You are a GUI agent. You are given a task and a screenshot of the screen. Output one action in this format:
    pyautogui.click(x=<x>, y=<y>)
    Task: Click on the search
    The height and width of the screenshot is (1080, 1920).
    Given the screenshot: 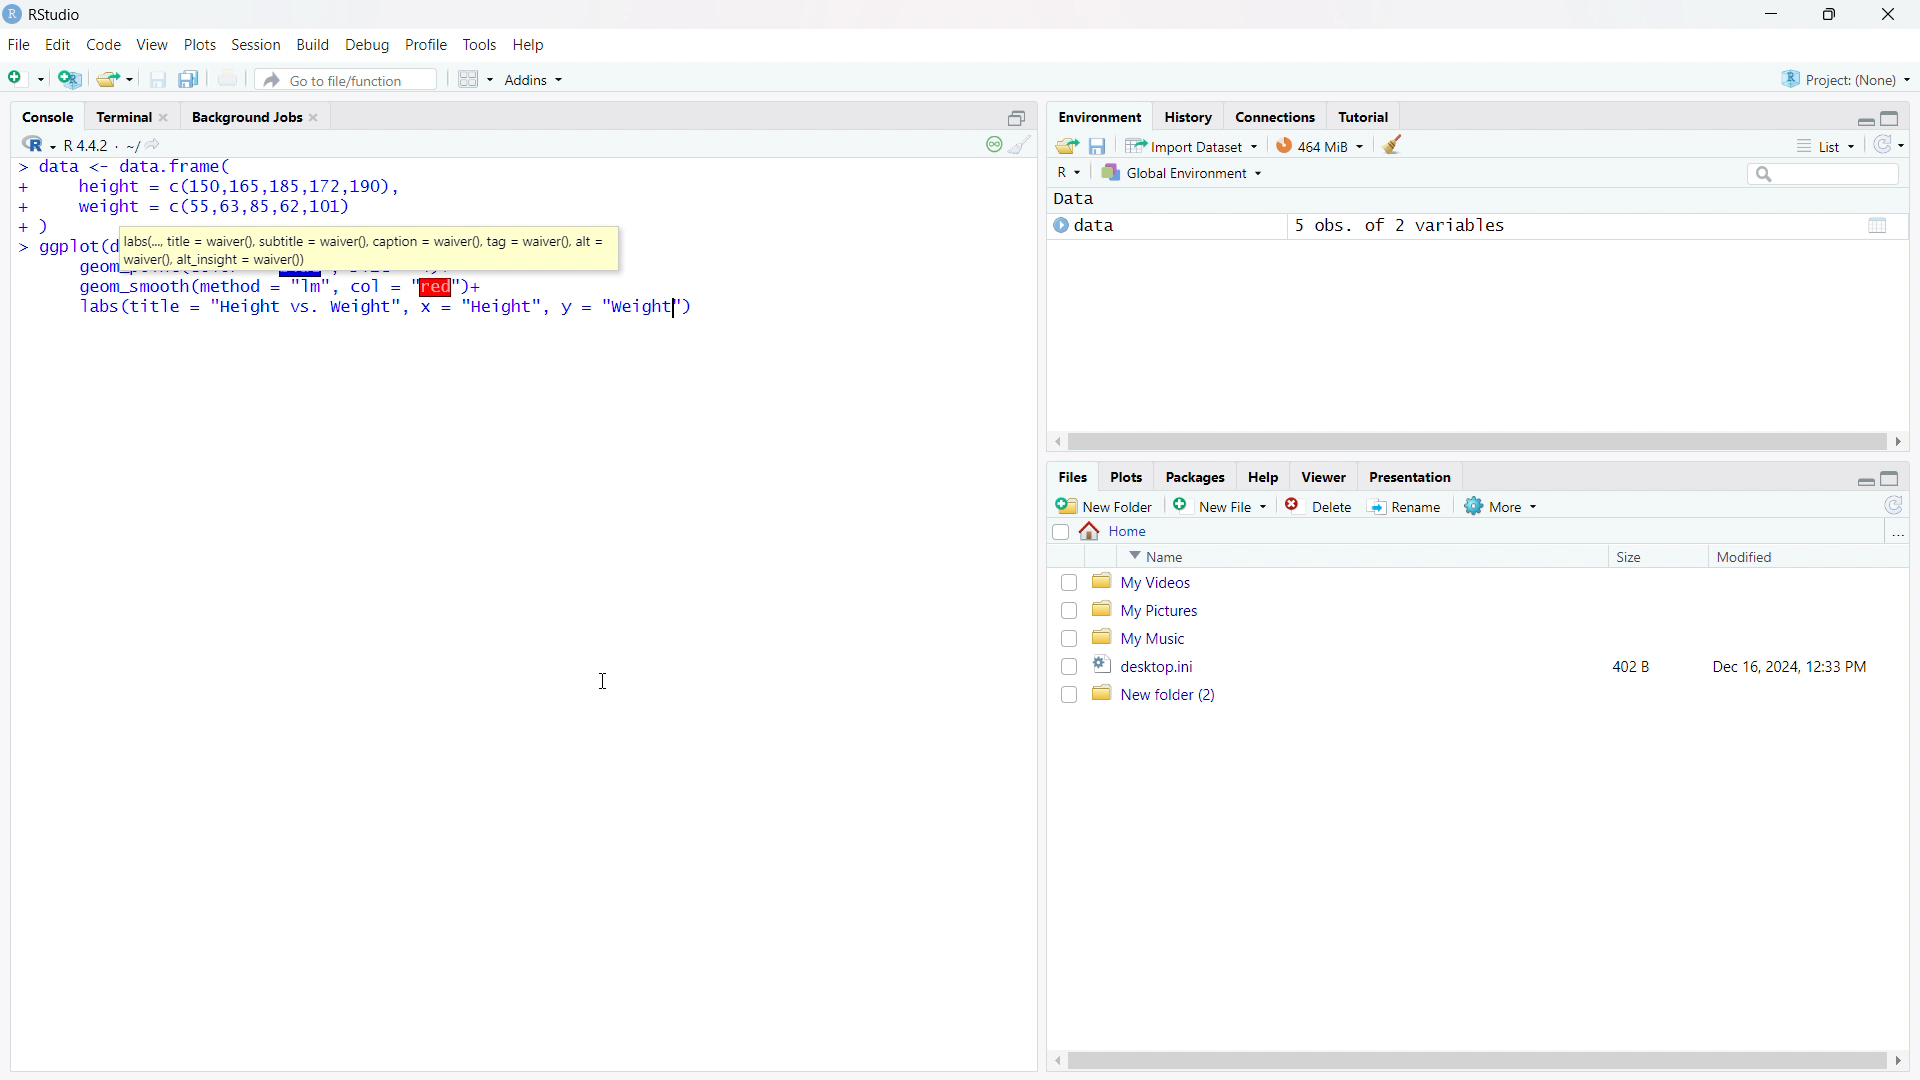 What is the action you would take?
    pyautogui.click(x=1821, y=173)
    